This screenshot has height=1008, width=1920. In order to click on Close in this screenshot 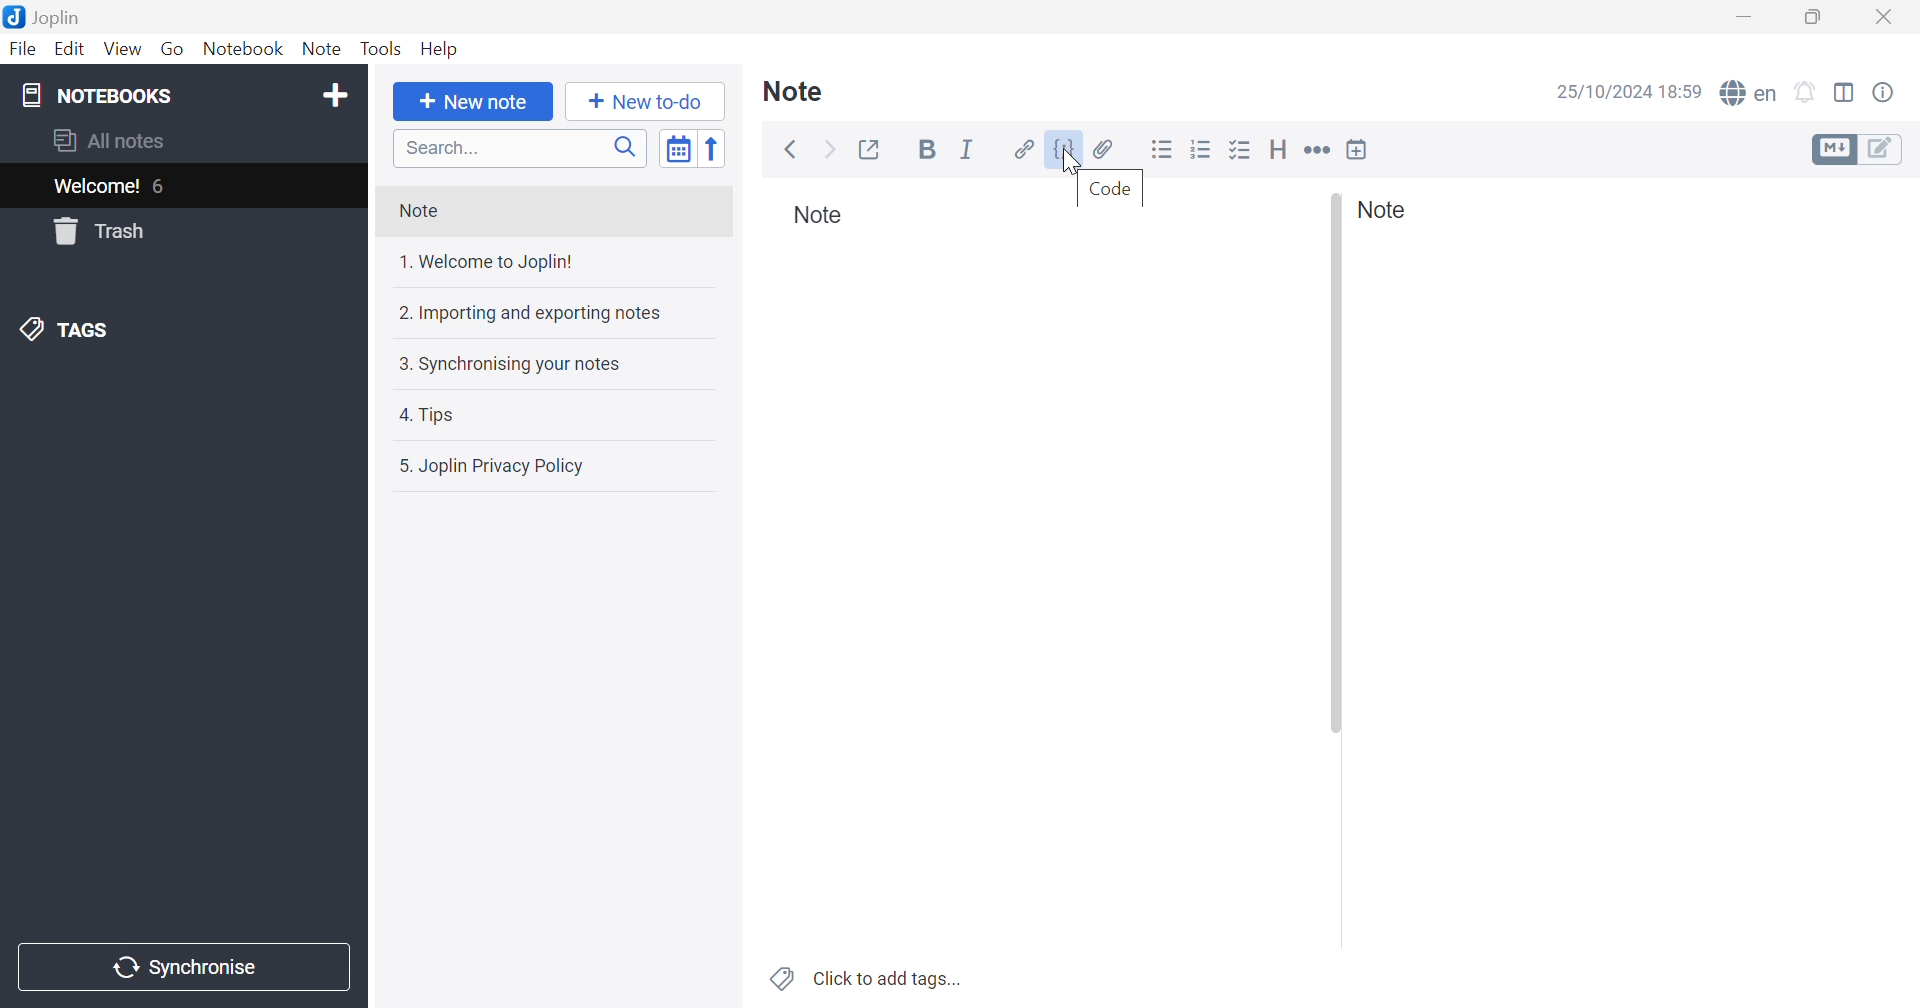, I will do `click(1890, 17)`.